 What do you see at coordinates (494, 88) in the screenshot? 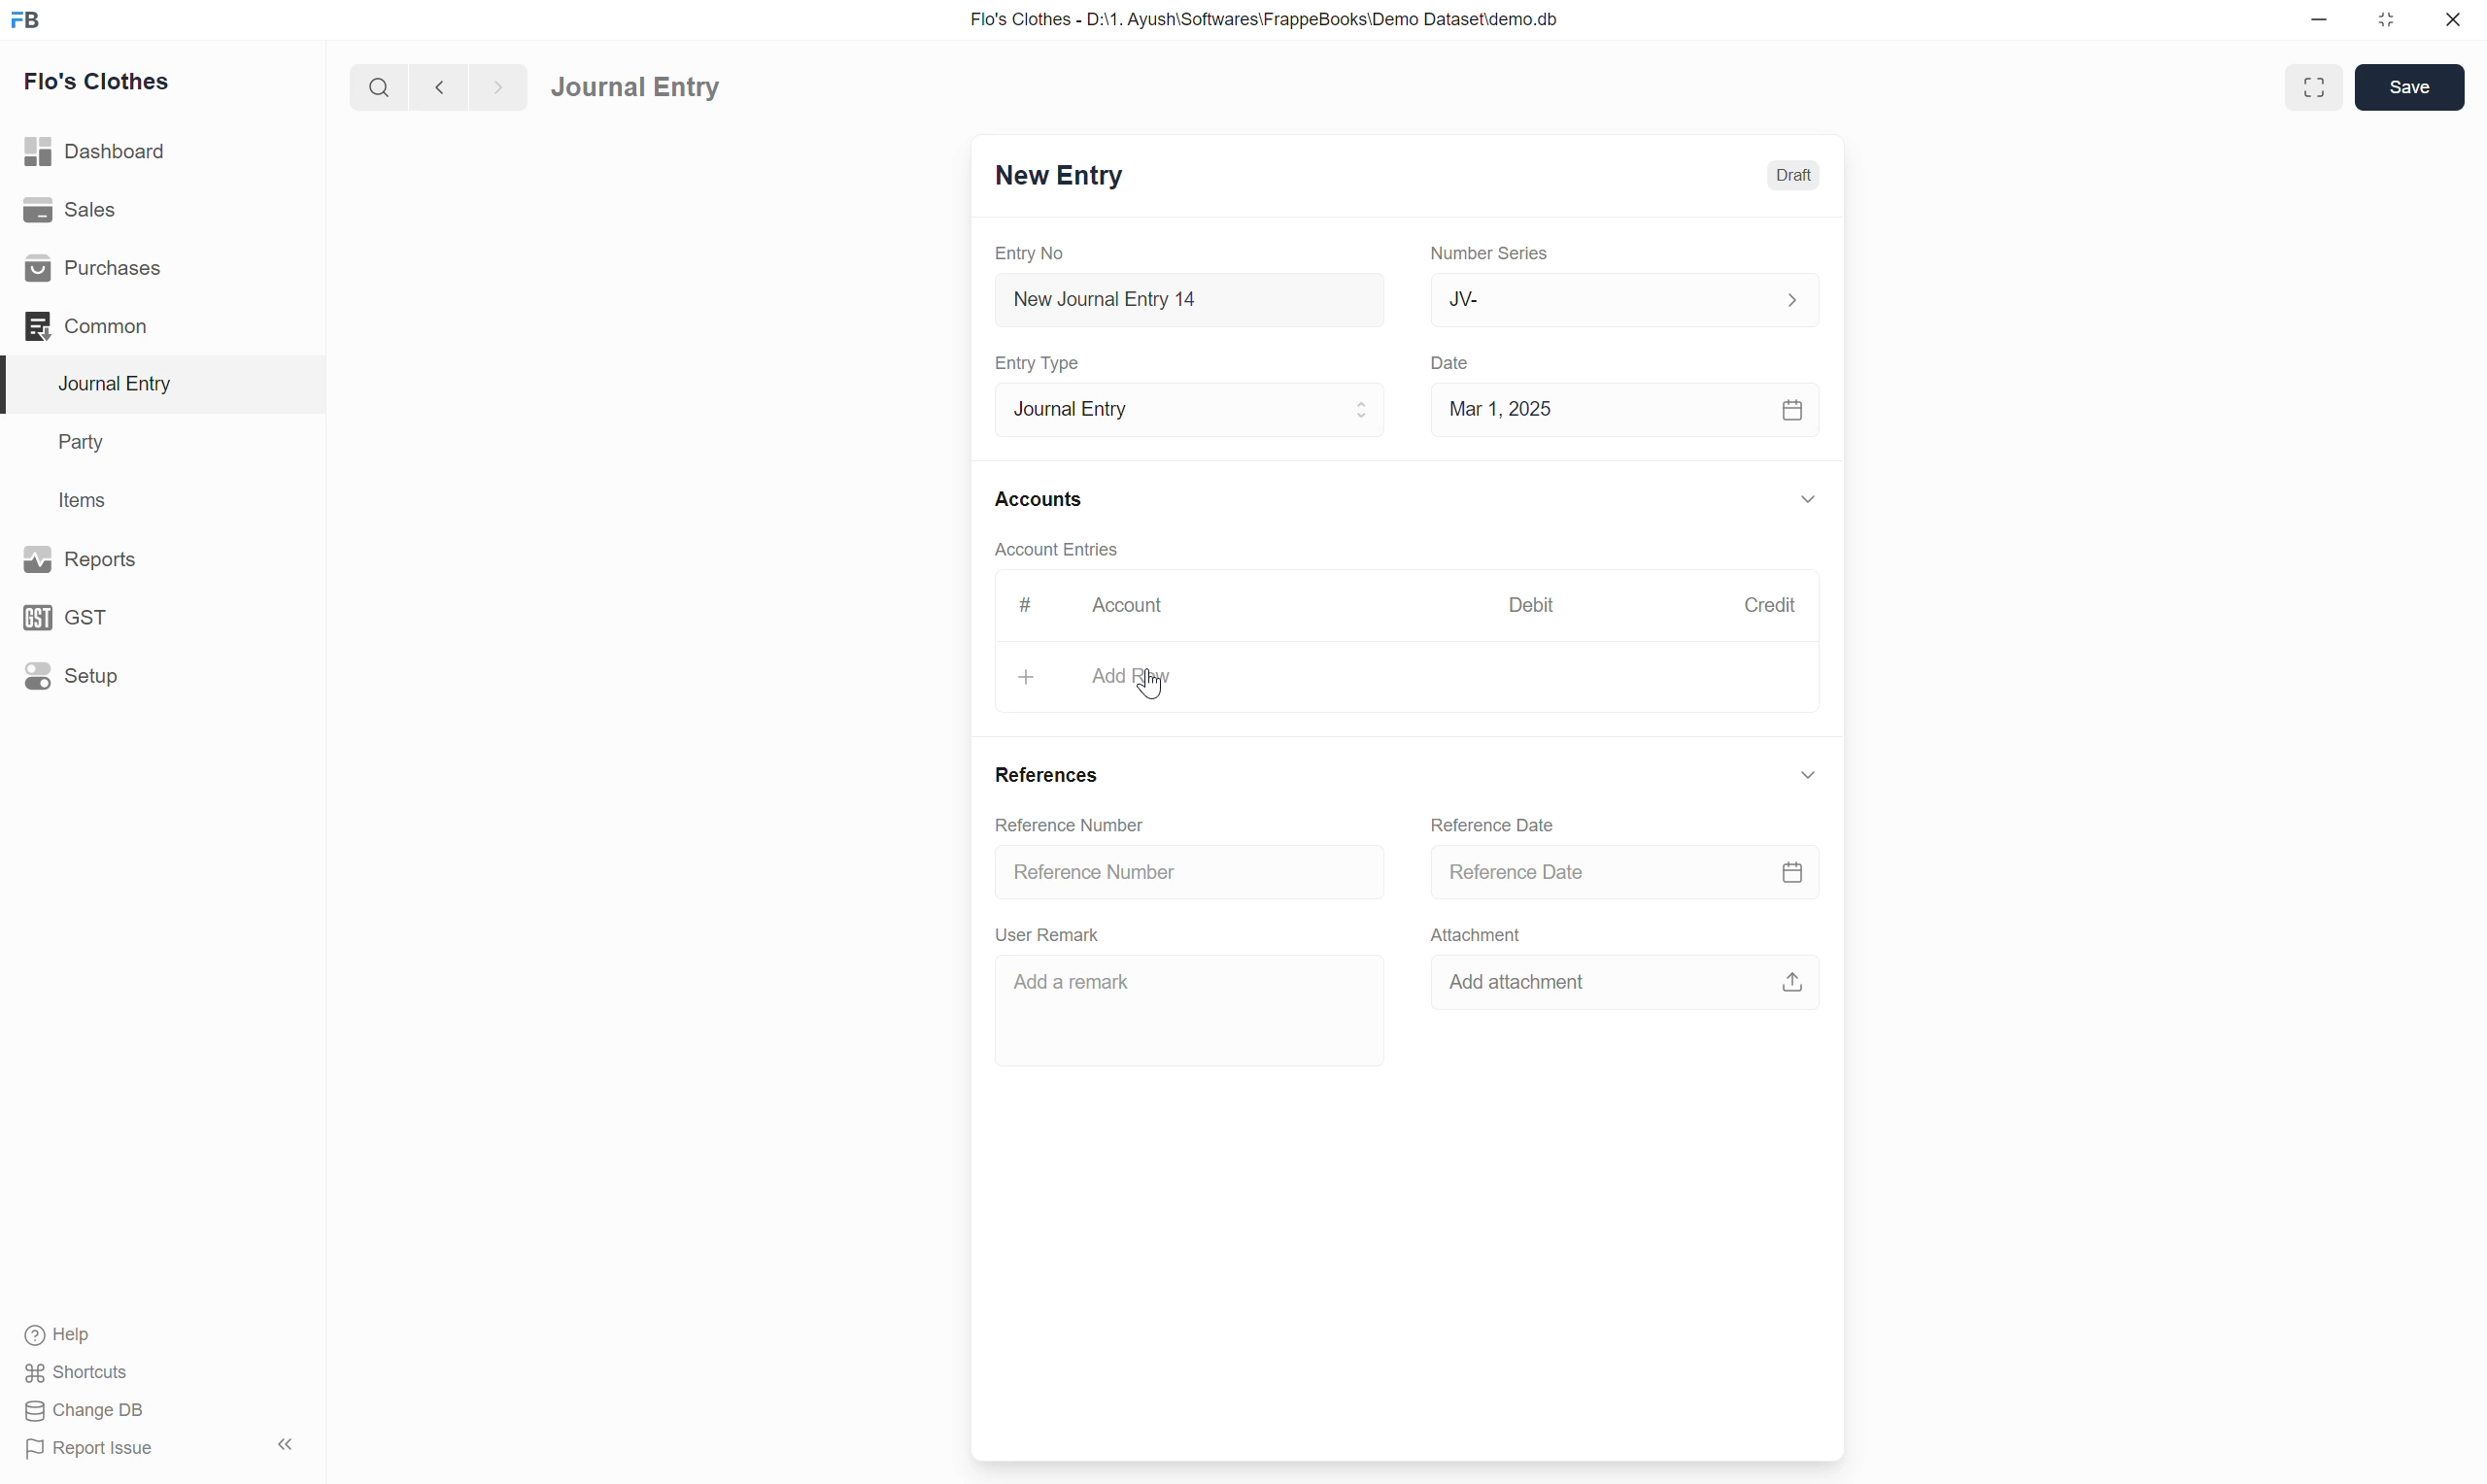
I see `forward` at bounding box center [494, 88].